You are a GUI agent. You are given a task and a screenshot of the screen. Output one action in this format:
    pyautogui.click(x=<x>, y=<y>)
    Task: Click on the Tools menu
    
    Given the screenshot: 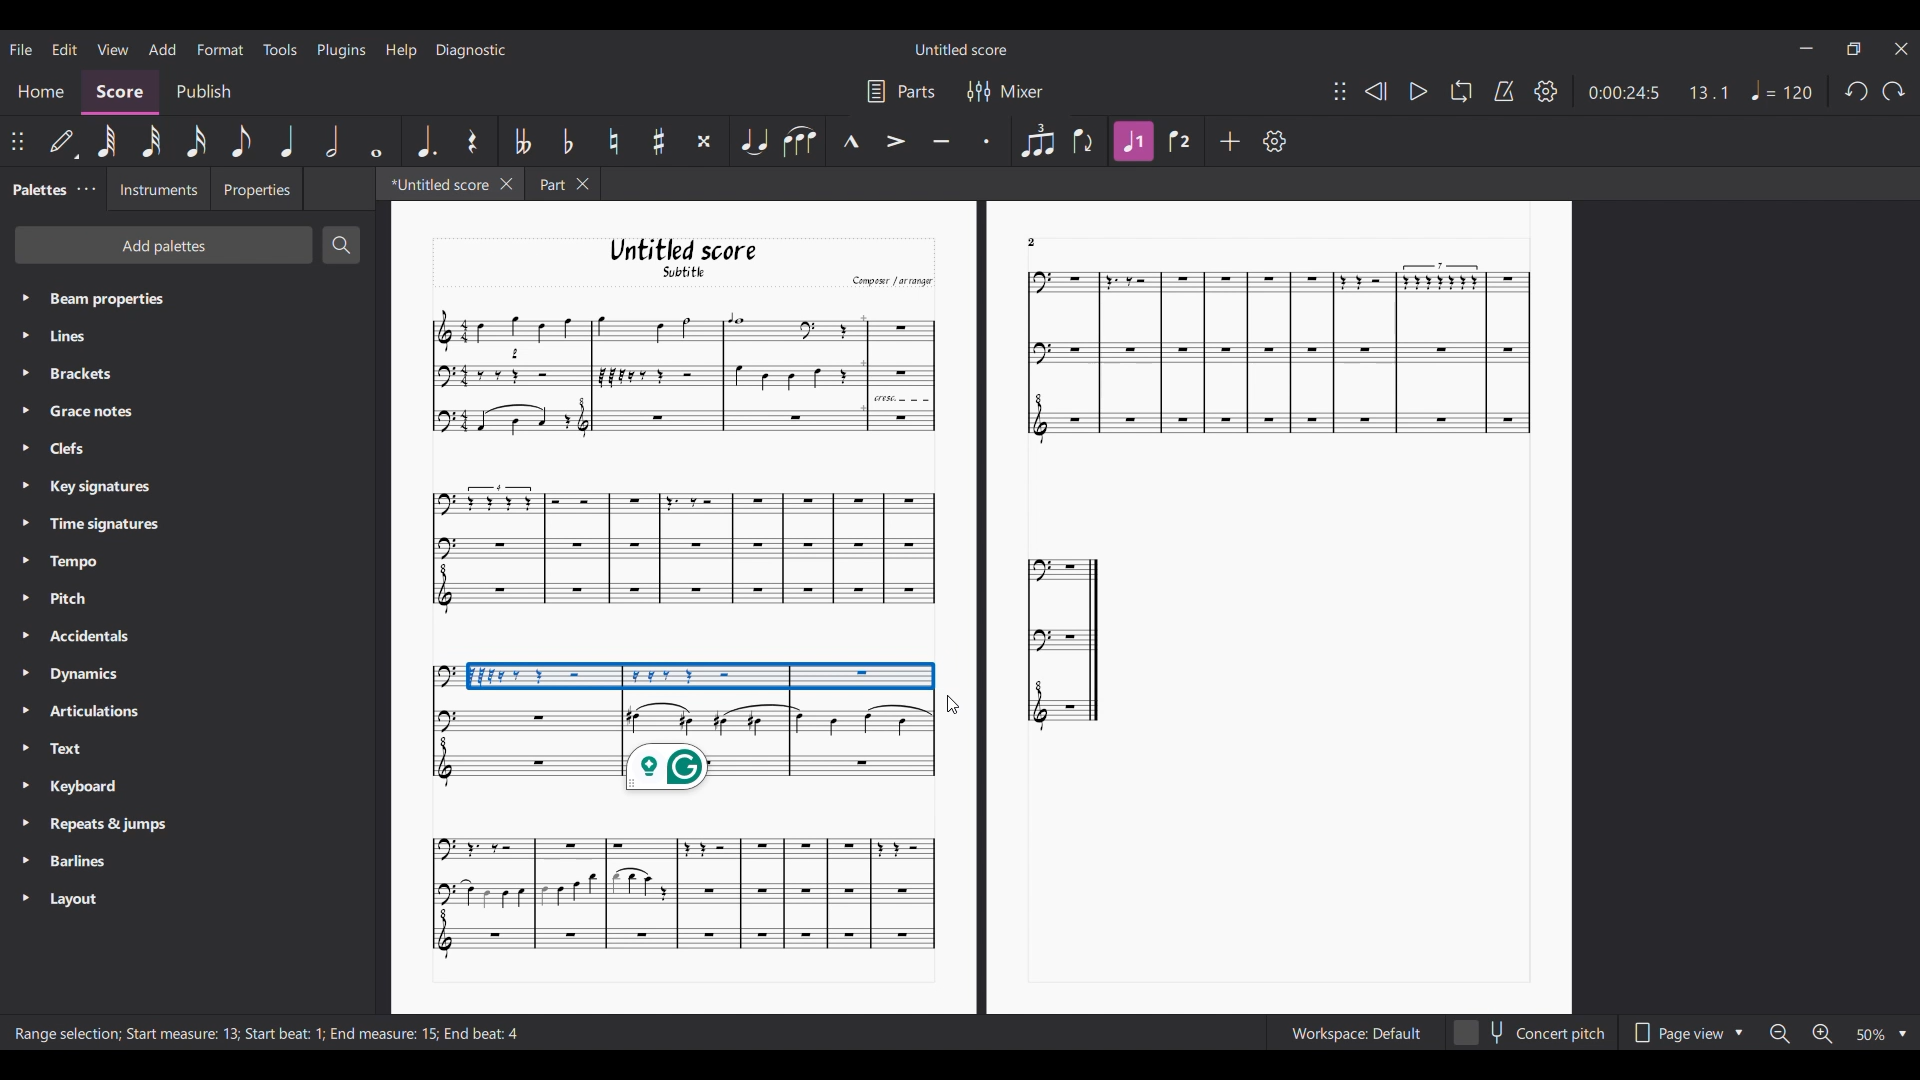 What is the action you would take?
    pyautogui.click(x=279, y=49)
    